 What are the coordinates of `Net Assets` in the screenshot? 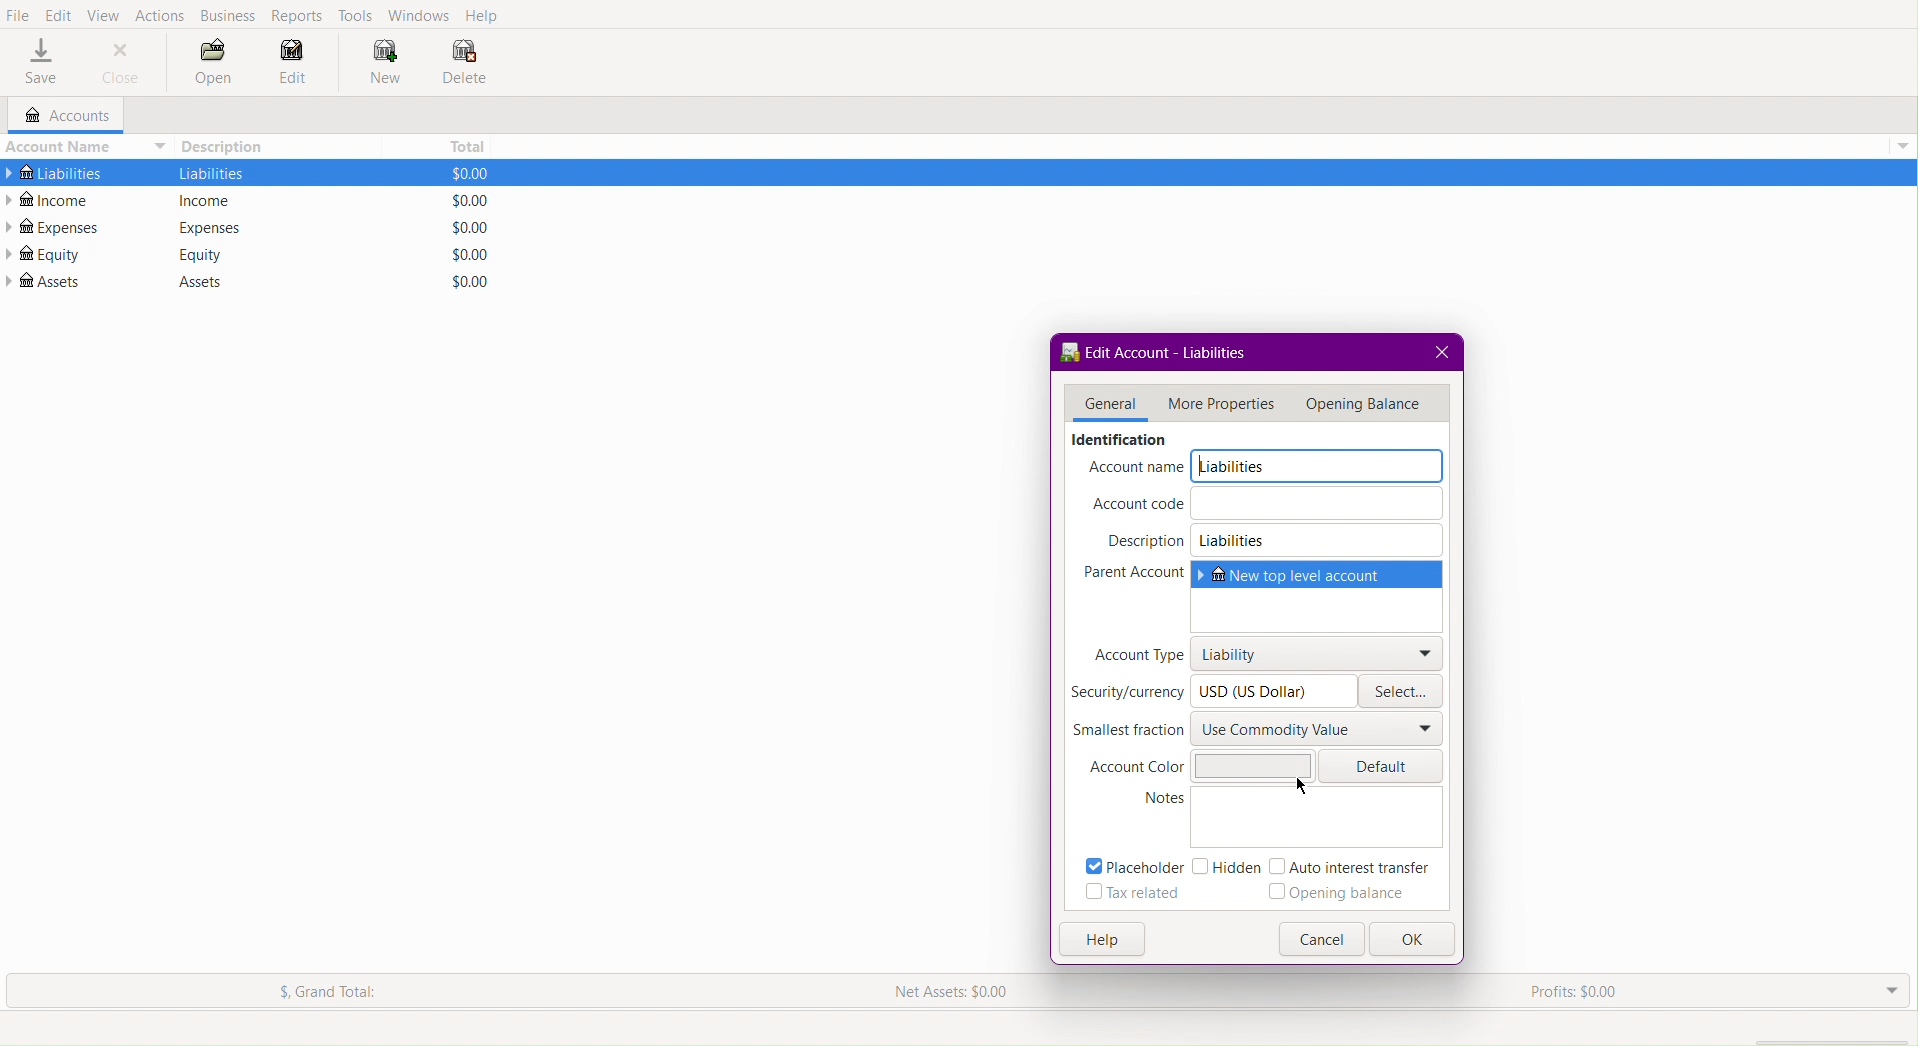 It's located at (955, 988).